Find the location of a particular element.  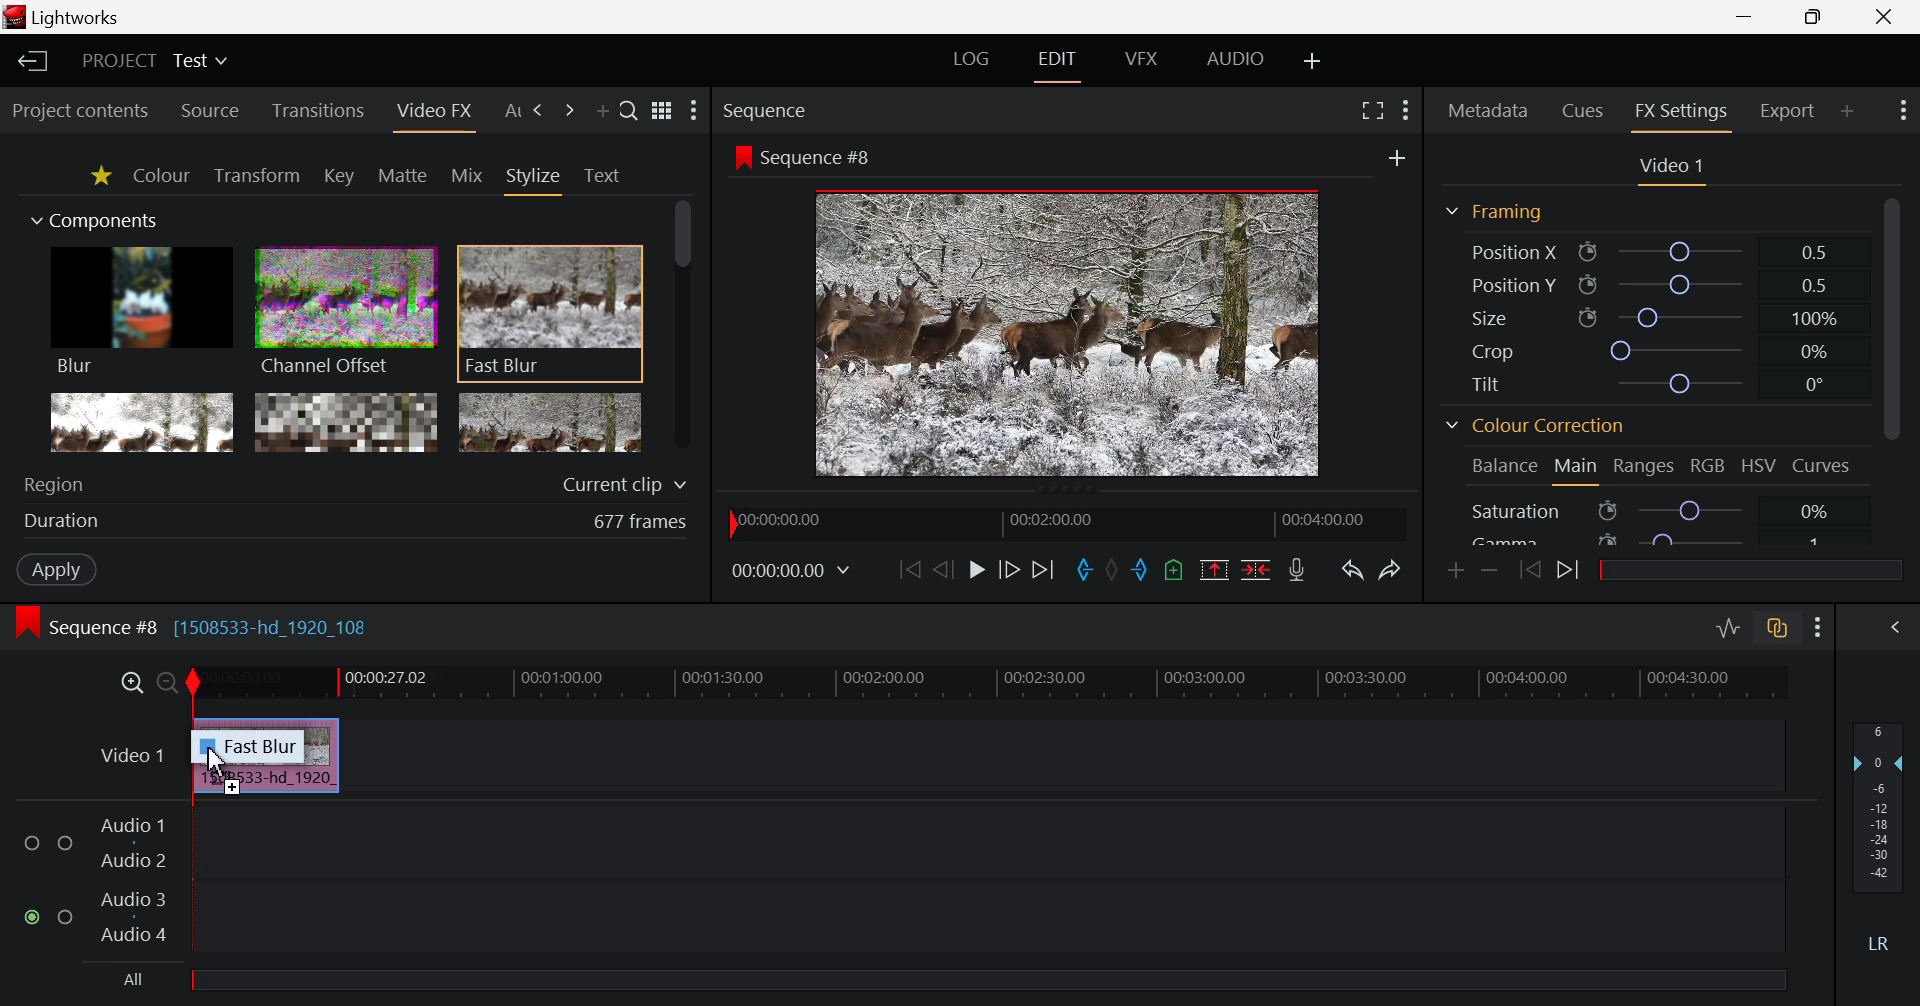

Video Layer  is located at coordinates (115, 753).